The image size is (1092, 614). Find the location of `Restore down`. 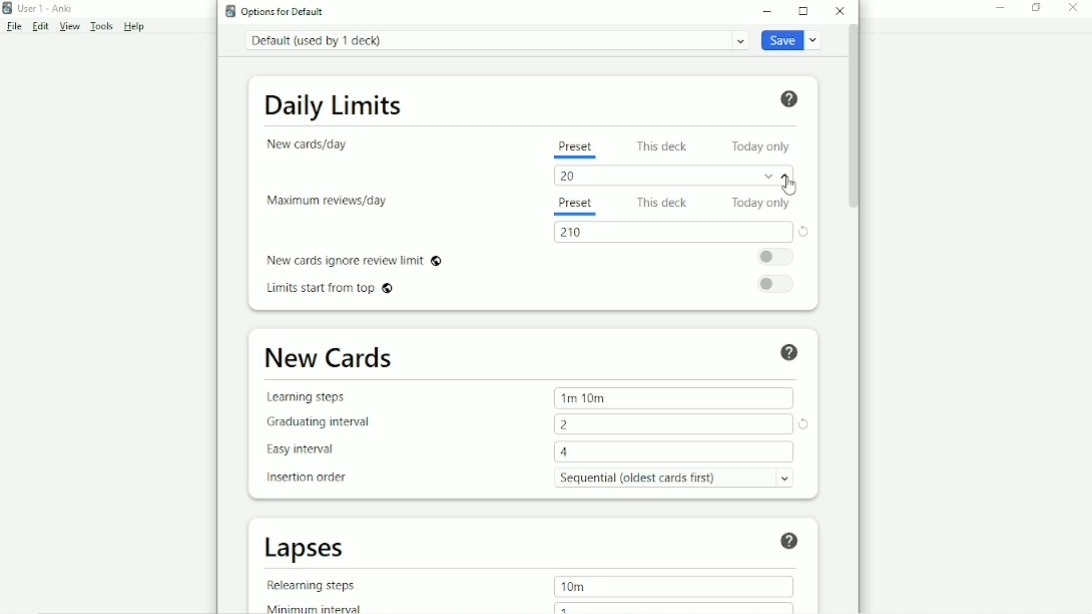

Restore down is located at coordinates (1037, 7).